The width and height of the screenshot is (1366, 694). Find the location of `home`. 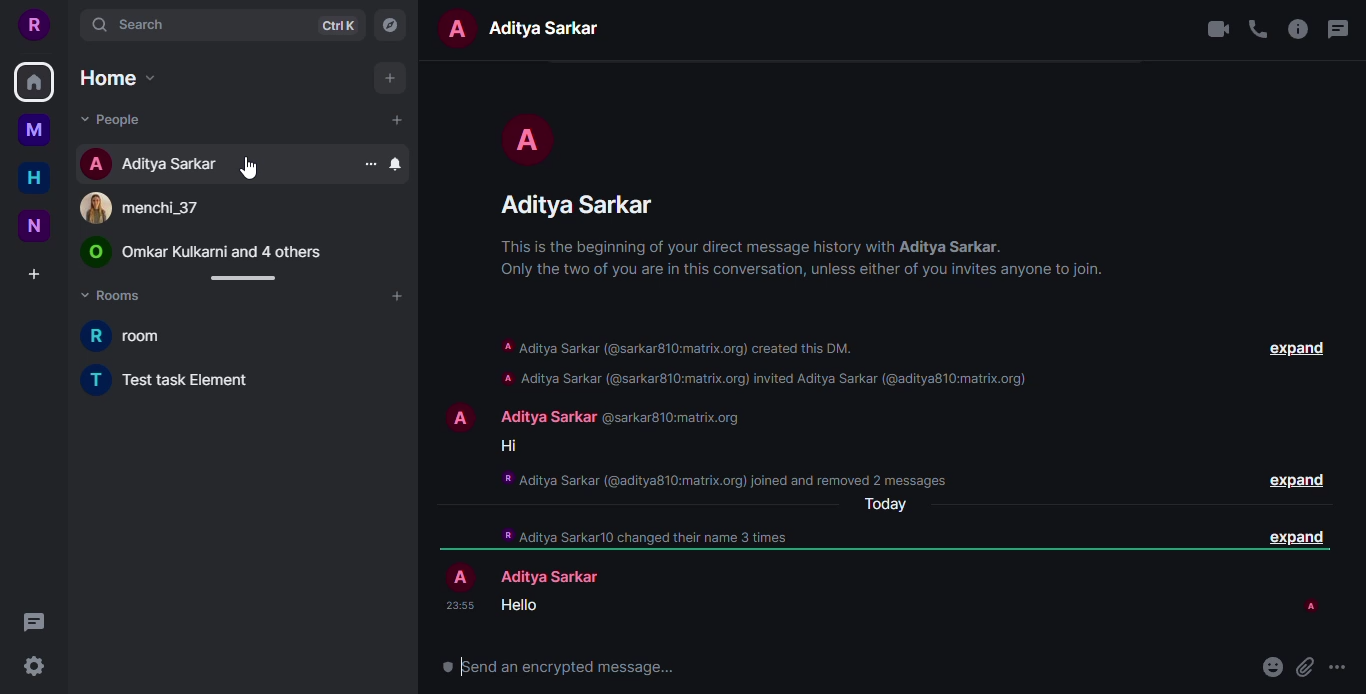

home is located at coordinates (118, 78).